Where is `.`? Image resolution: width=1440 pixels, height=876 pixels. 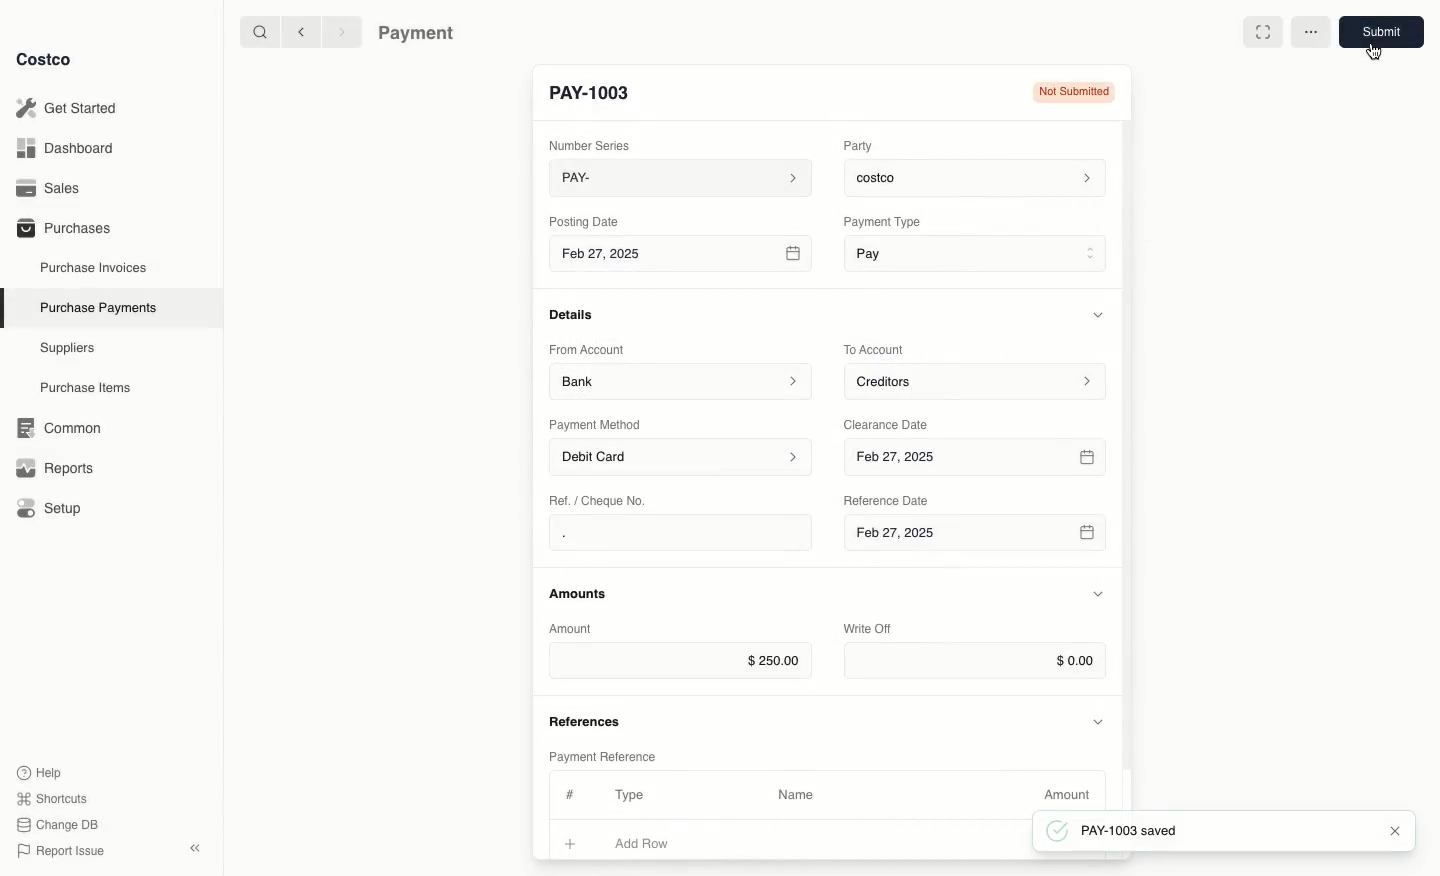
. is located at coordinates (623, 533).